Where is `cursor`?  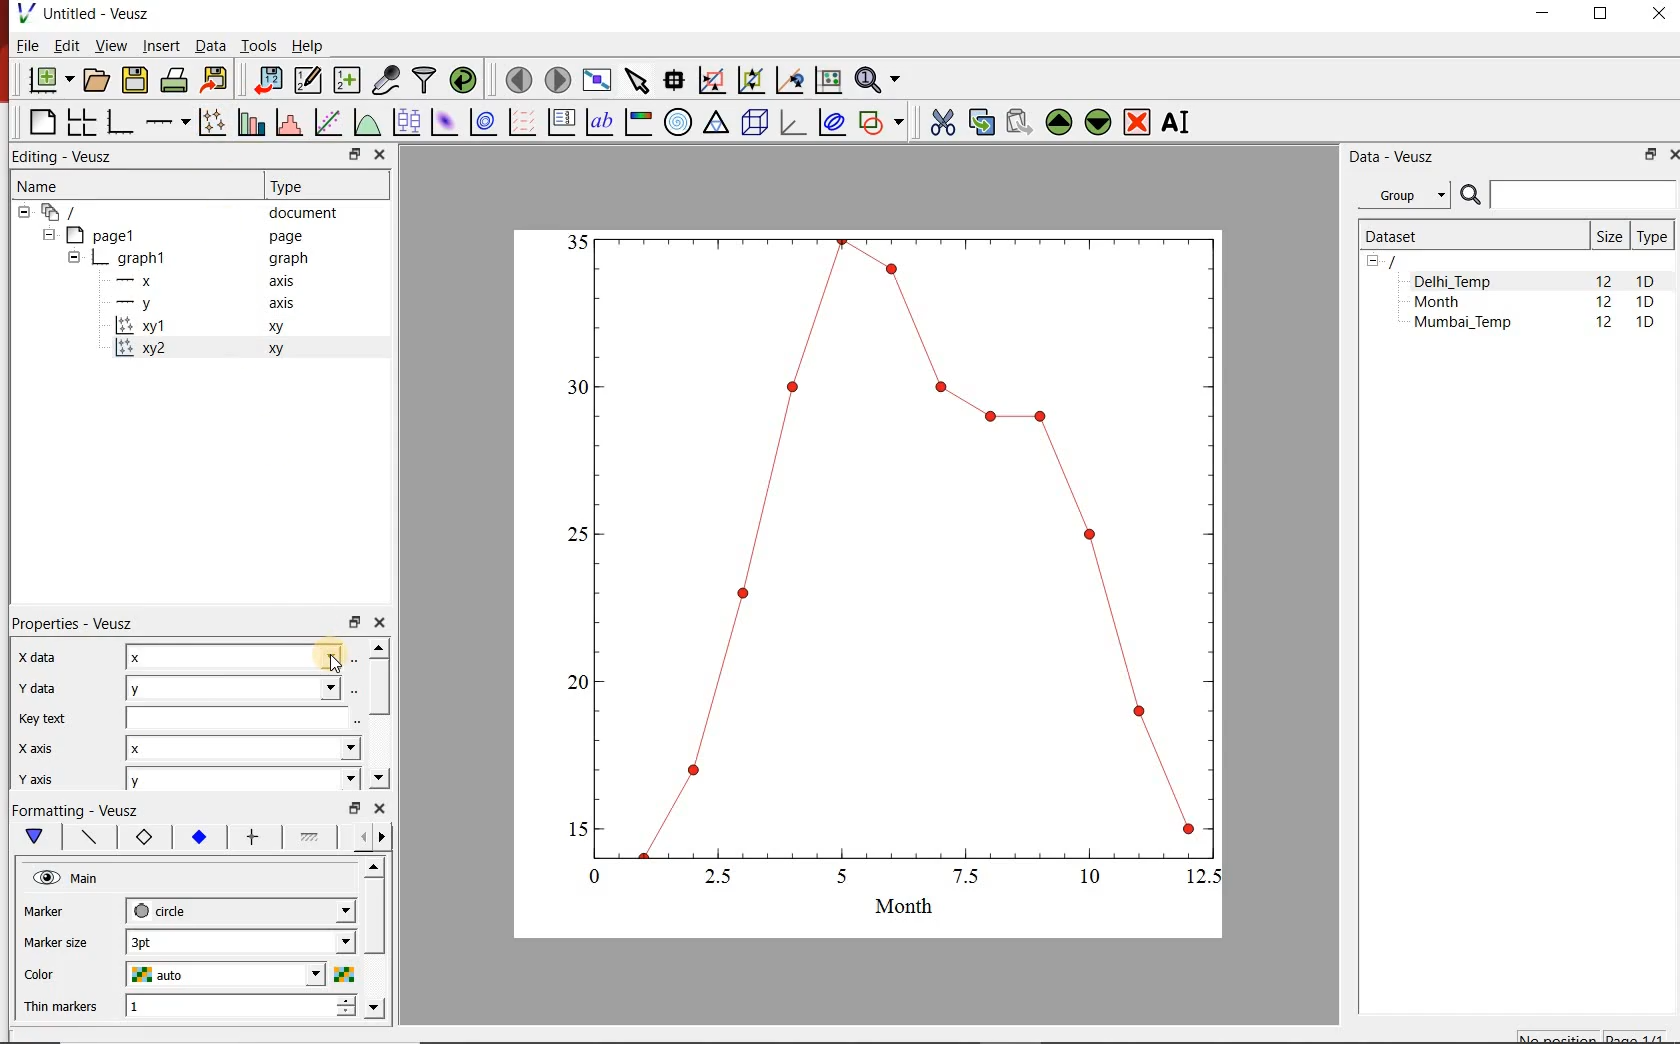
cursor is located at coordinates (334, 655).